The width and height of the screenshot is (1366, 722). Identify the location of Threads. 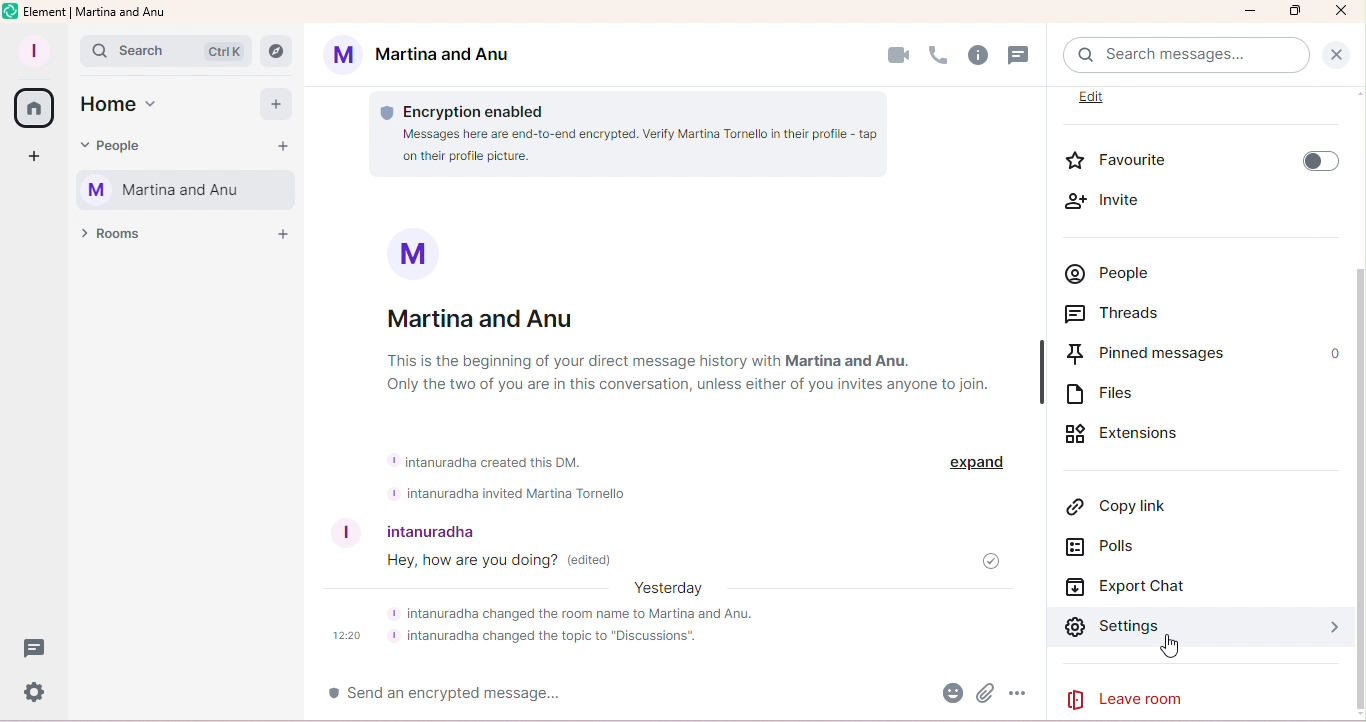
(1153, 316).